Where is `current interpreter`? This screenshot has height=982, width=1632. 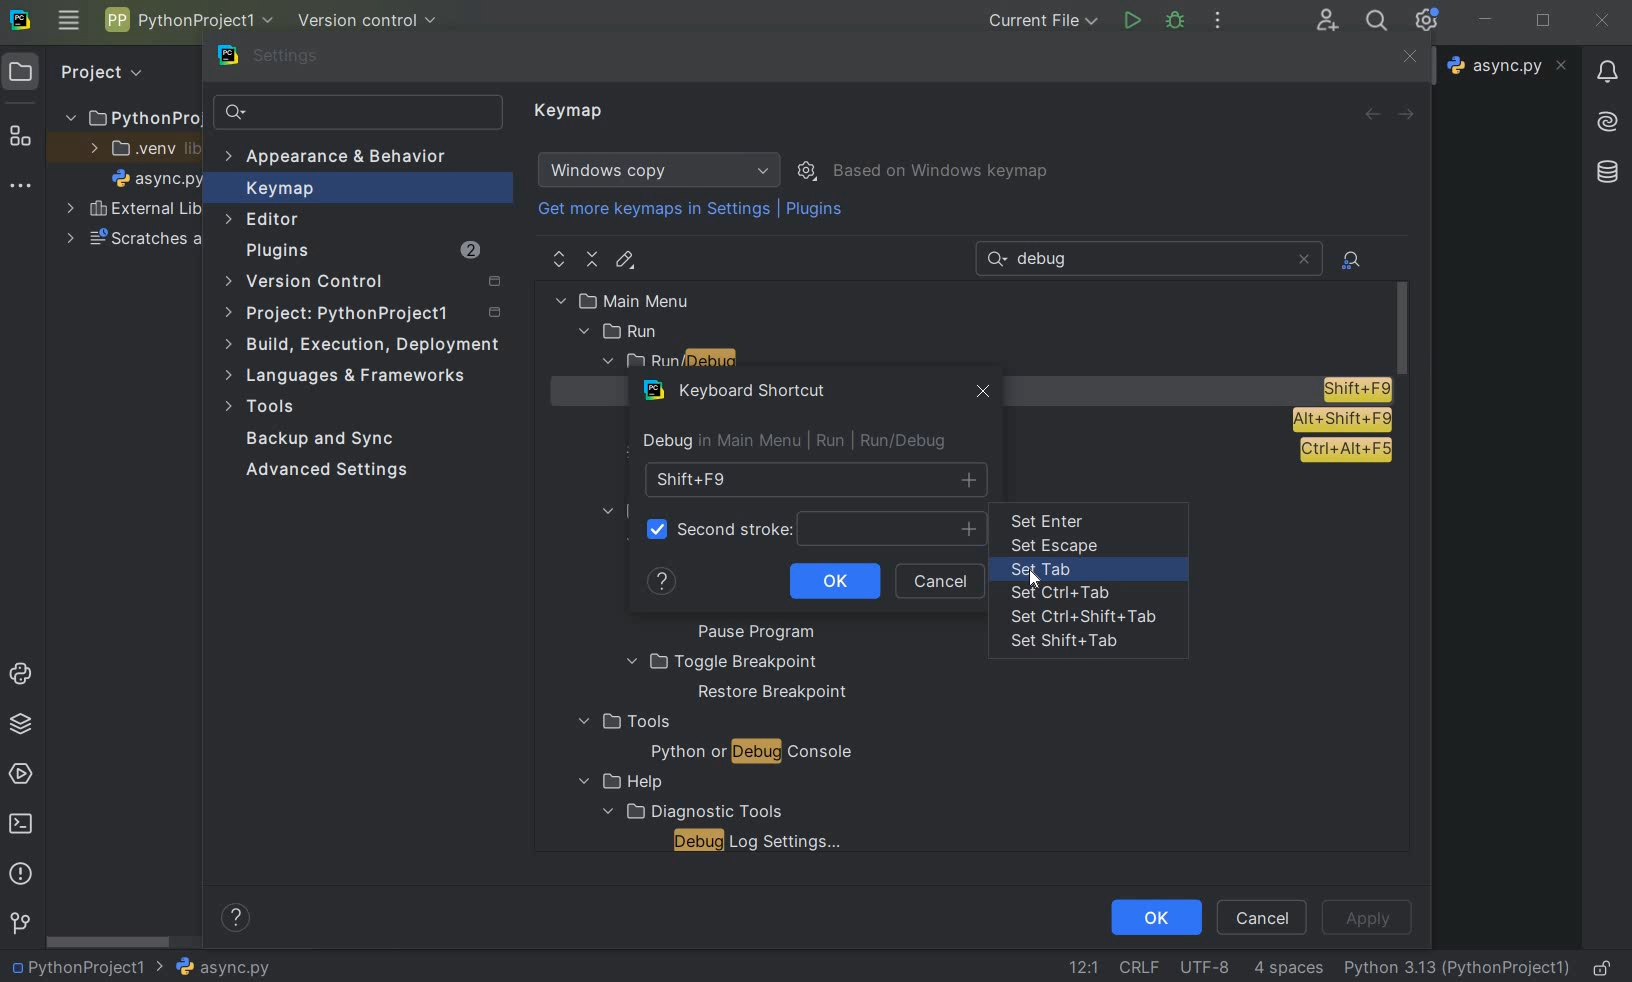
current interpreter is located at coordinates (1458, 967).